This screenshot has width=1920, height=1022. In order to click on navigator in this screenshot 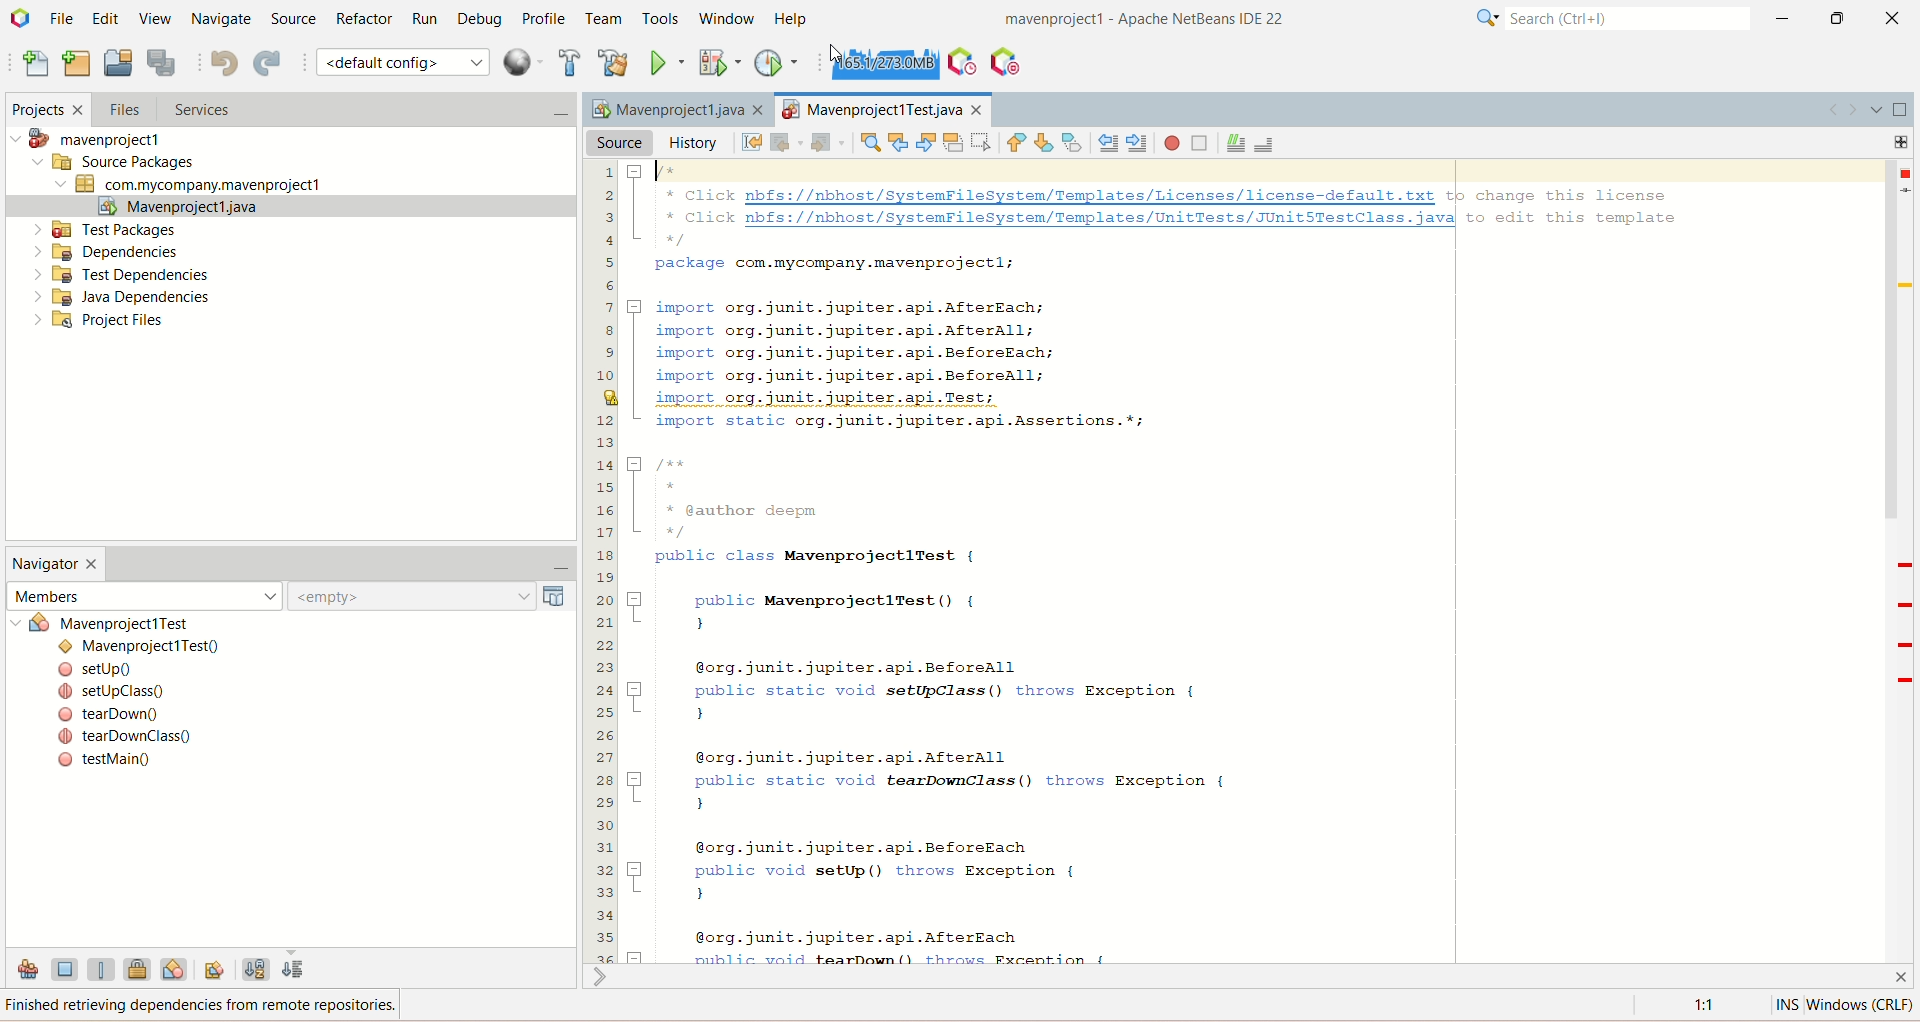, I will do `click(56, 567)`.